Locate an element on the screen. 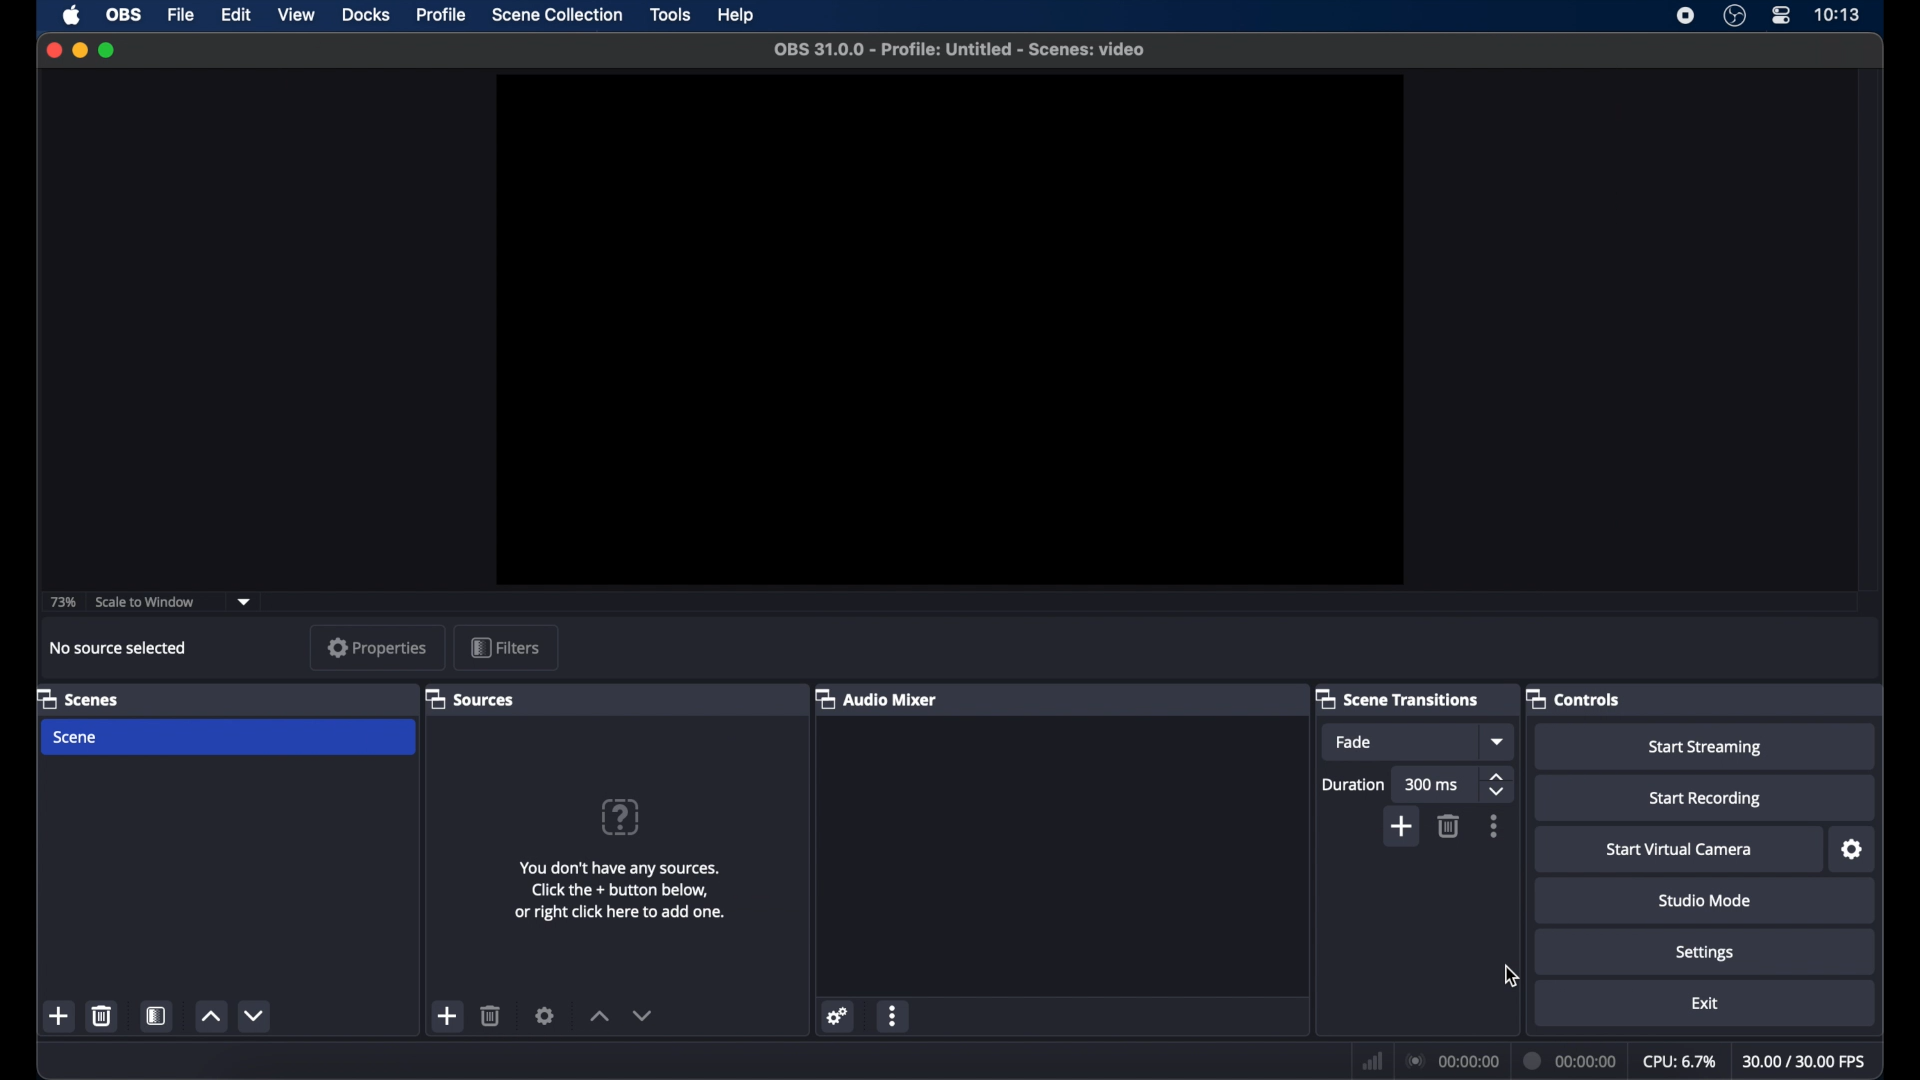 This screenshot has height=1080, width=1920. view is located at coordinates (298, 15).